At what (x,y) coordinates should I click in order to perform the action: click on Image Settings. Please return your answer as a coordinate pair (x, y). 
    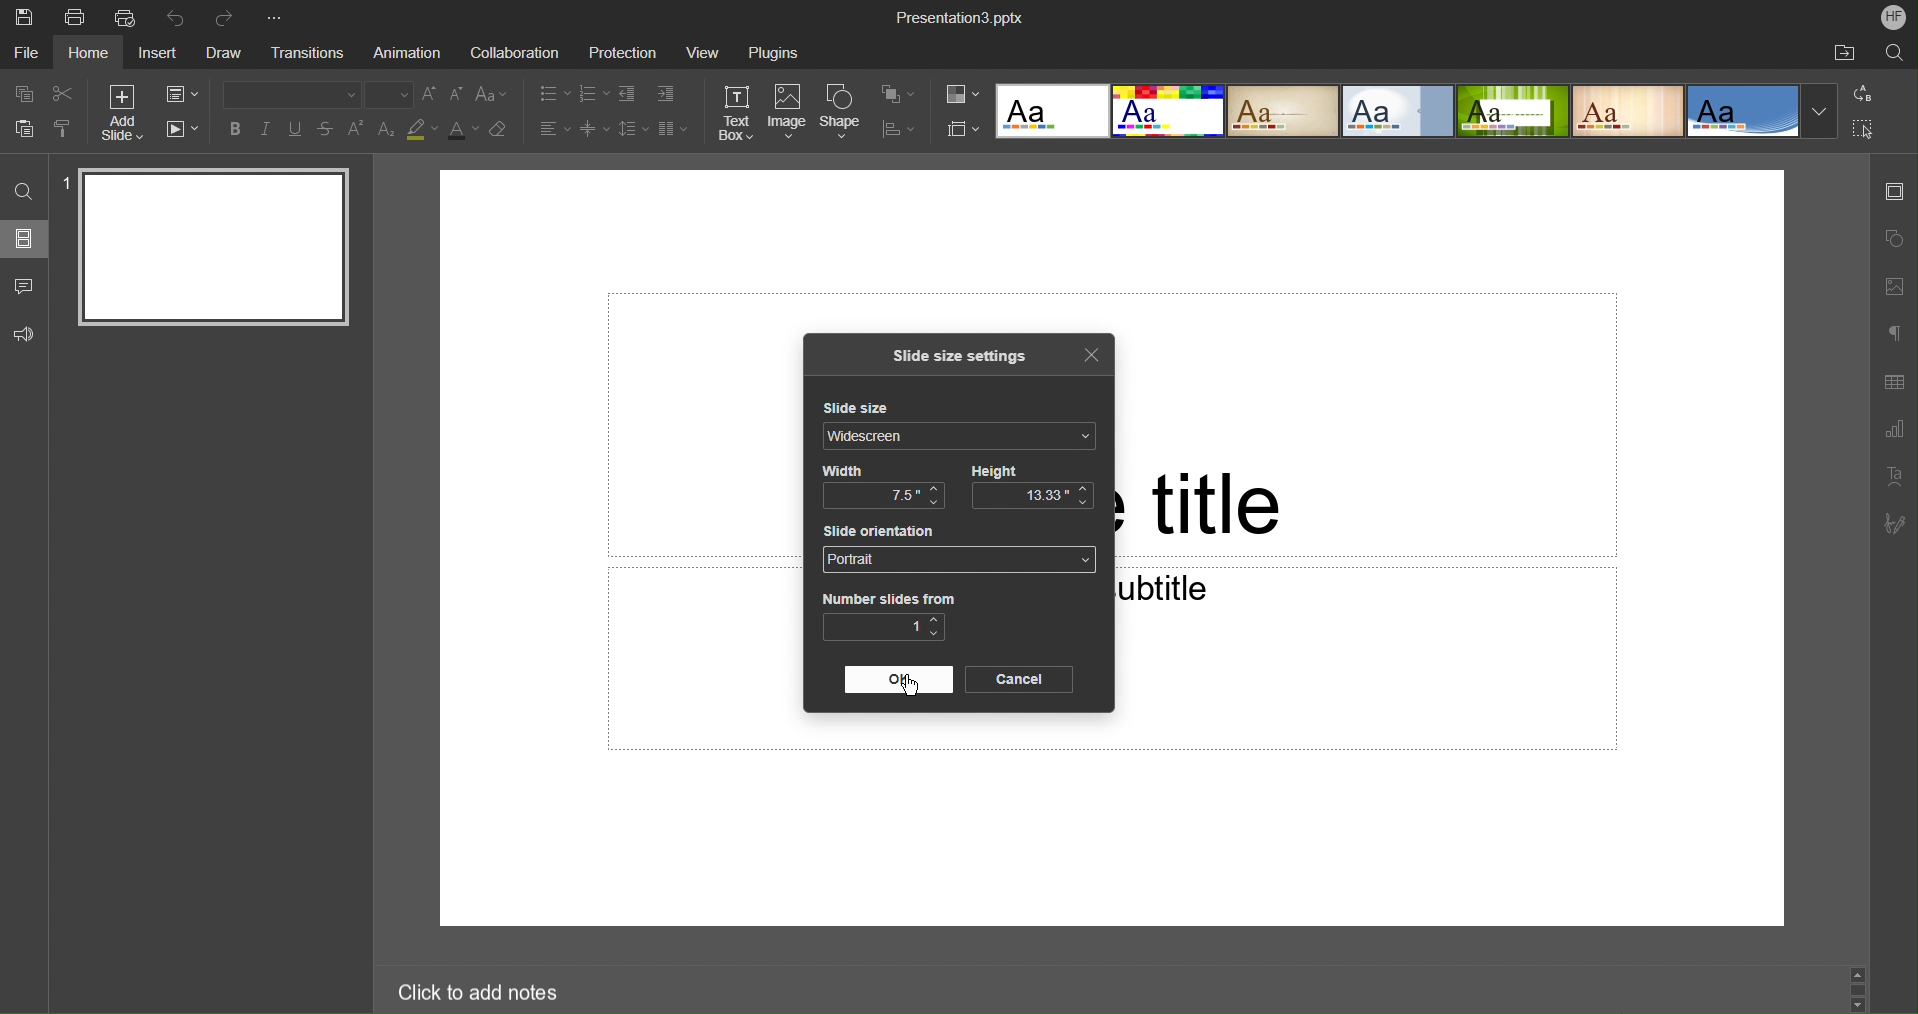
    Looking at the image, I should click on (1895, 284).